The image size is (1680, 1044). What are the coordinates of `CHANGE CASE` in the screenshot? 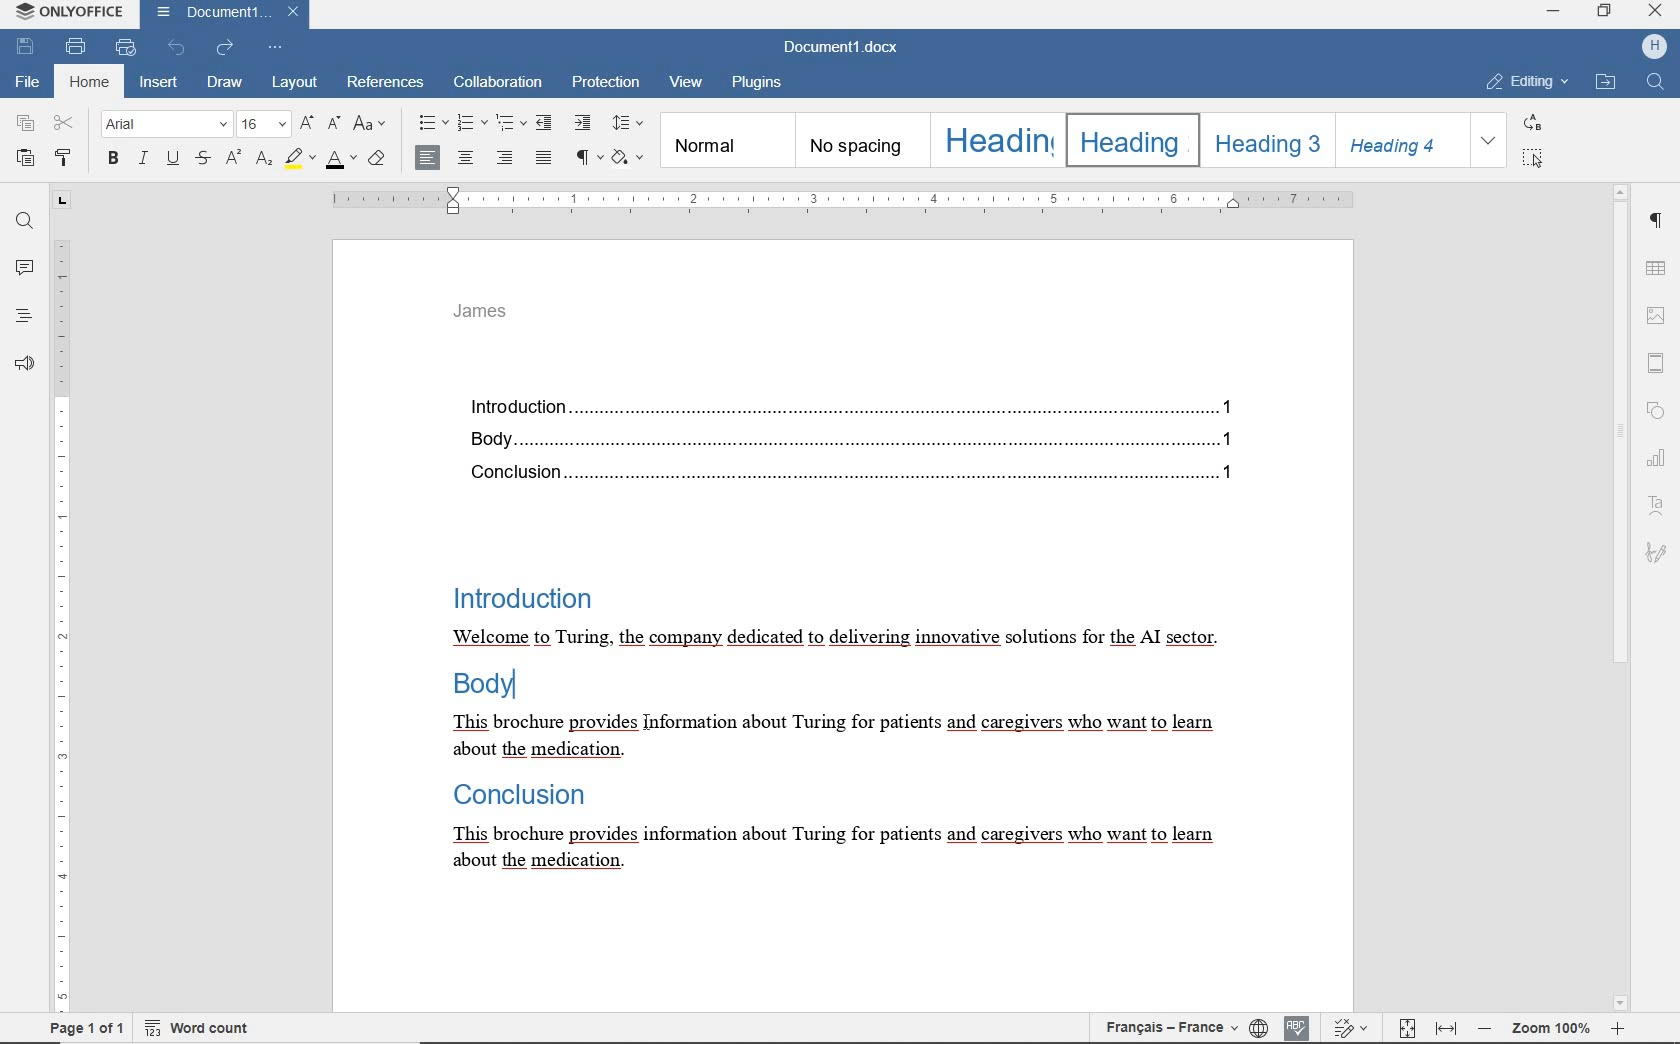 It's located at (371, 125).